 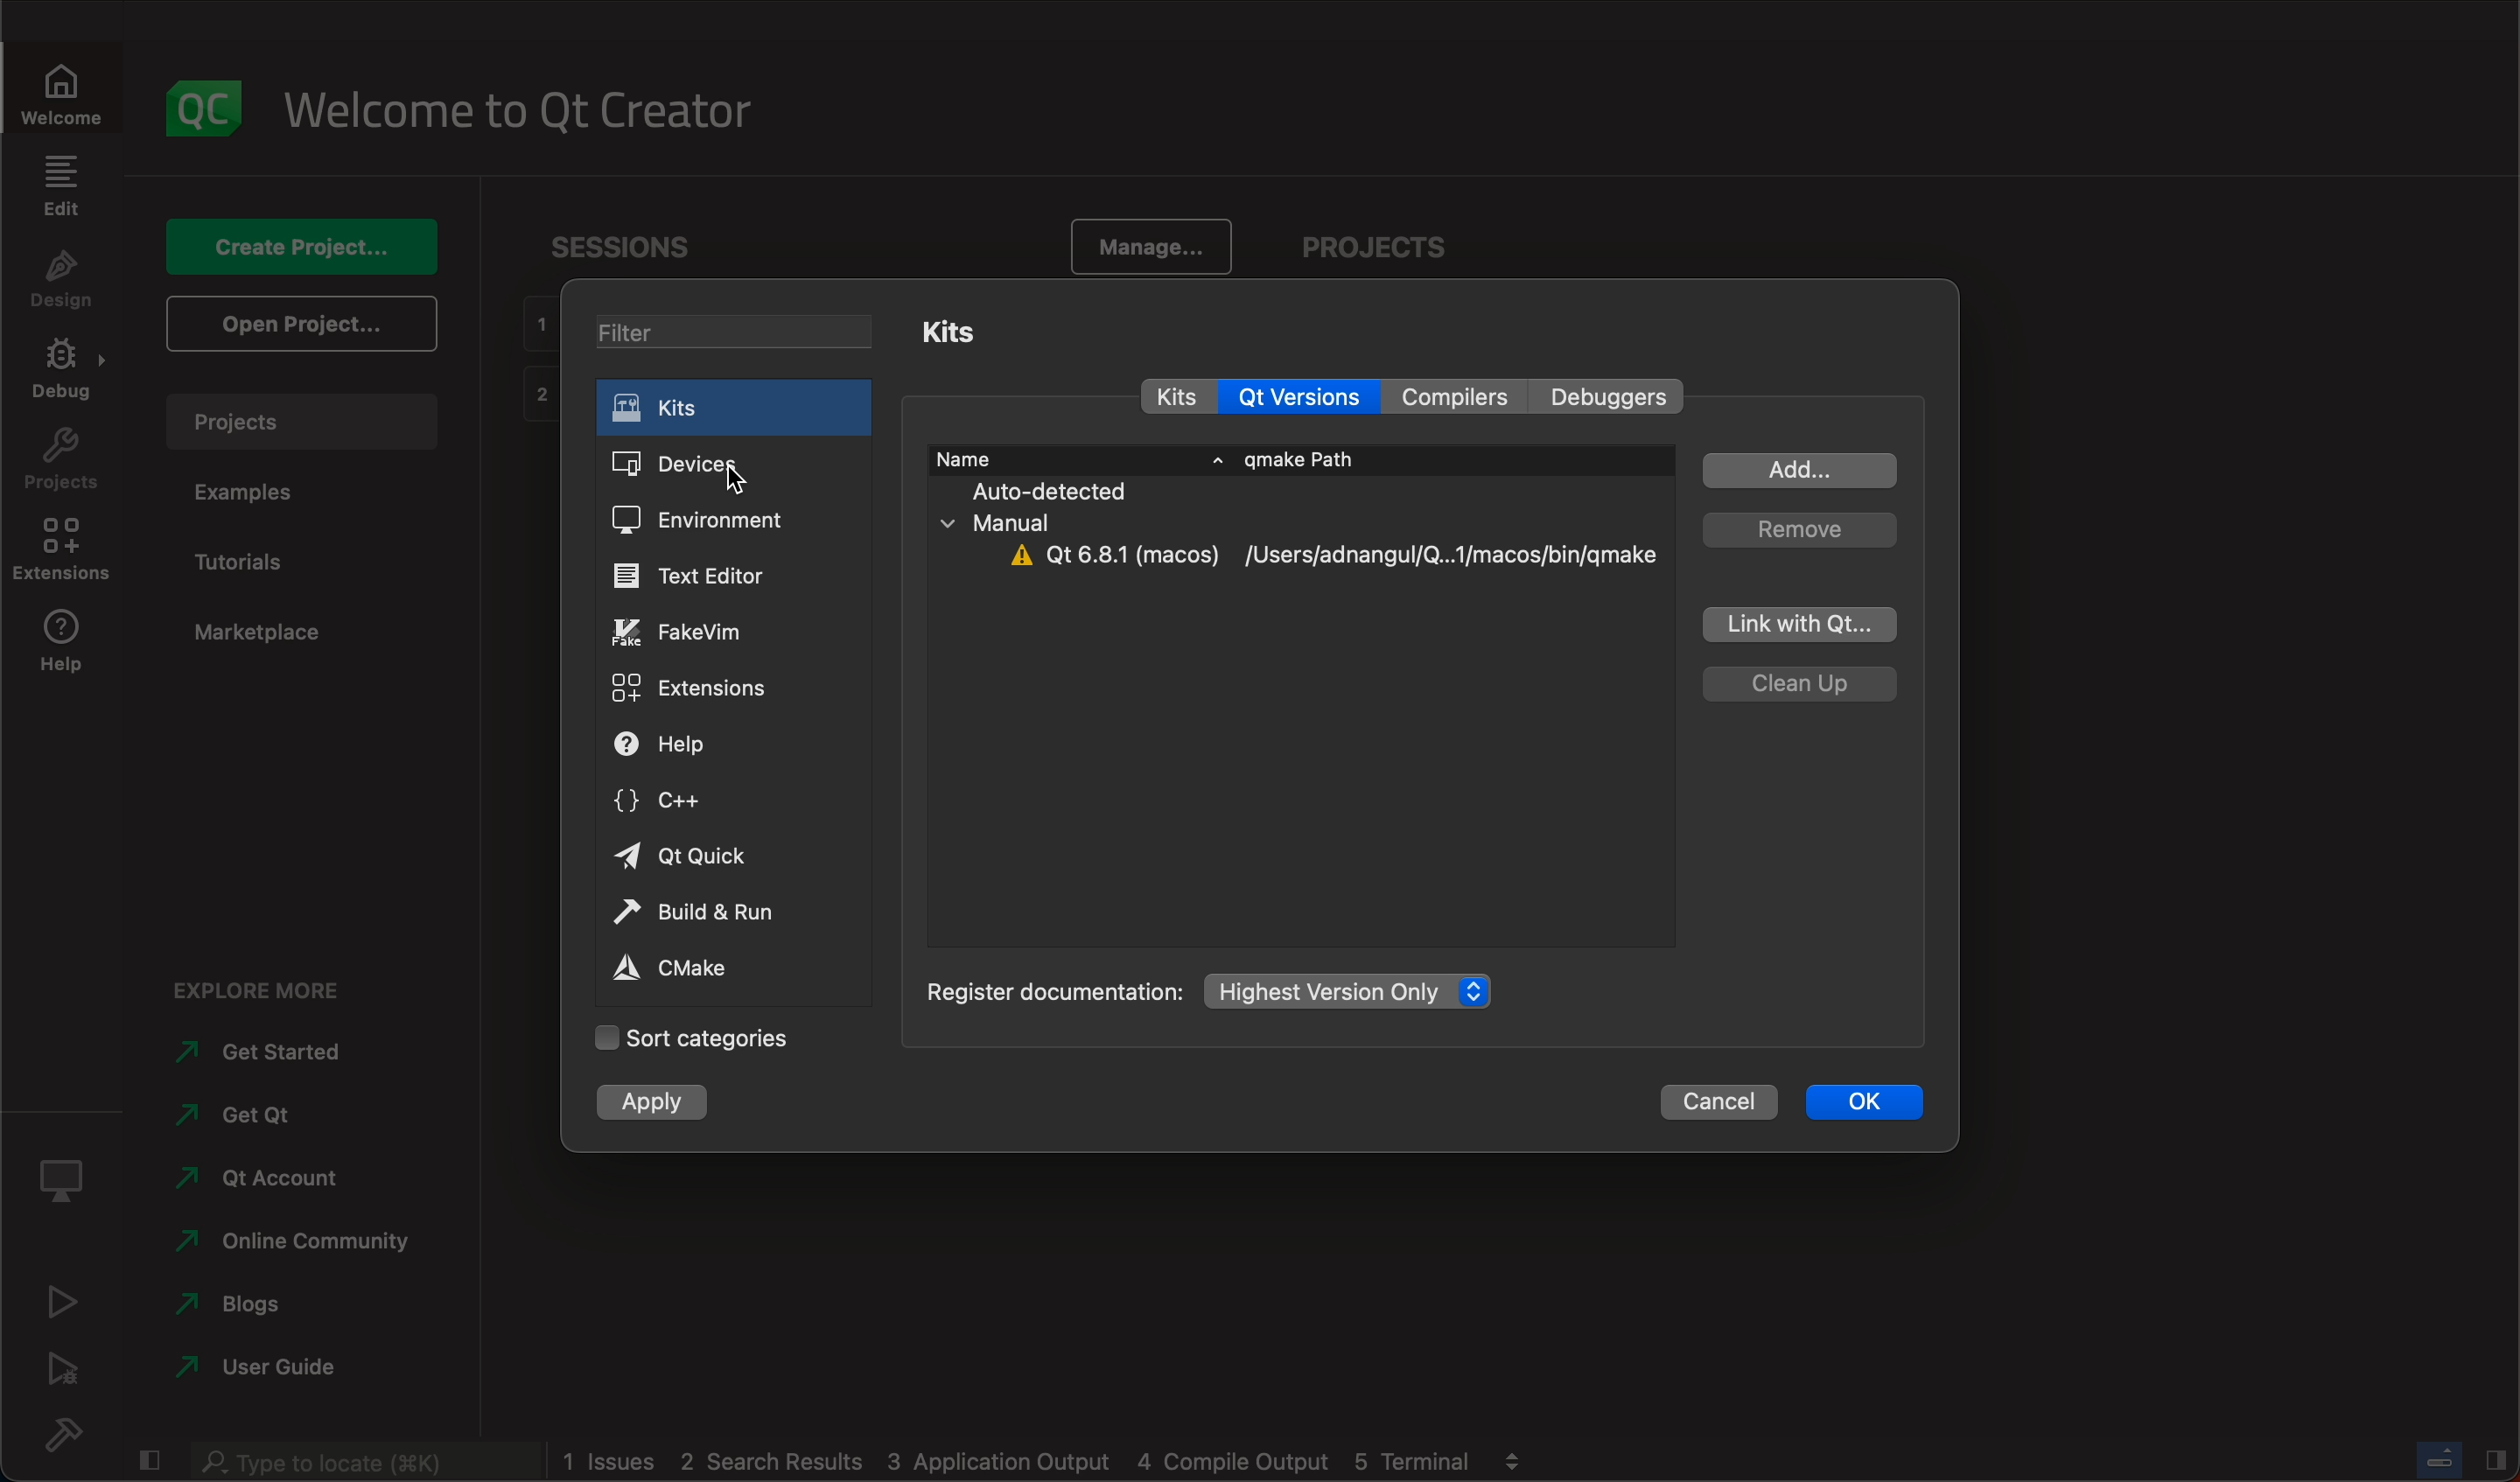 What do you see at coordinates (1016, 1461) in the screenshot?
I see `1 issues 2 search results 3 application output 4 compile output 5 terminal` at bounding box center [1016, 1461].